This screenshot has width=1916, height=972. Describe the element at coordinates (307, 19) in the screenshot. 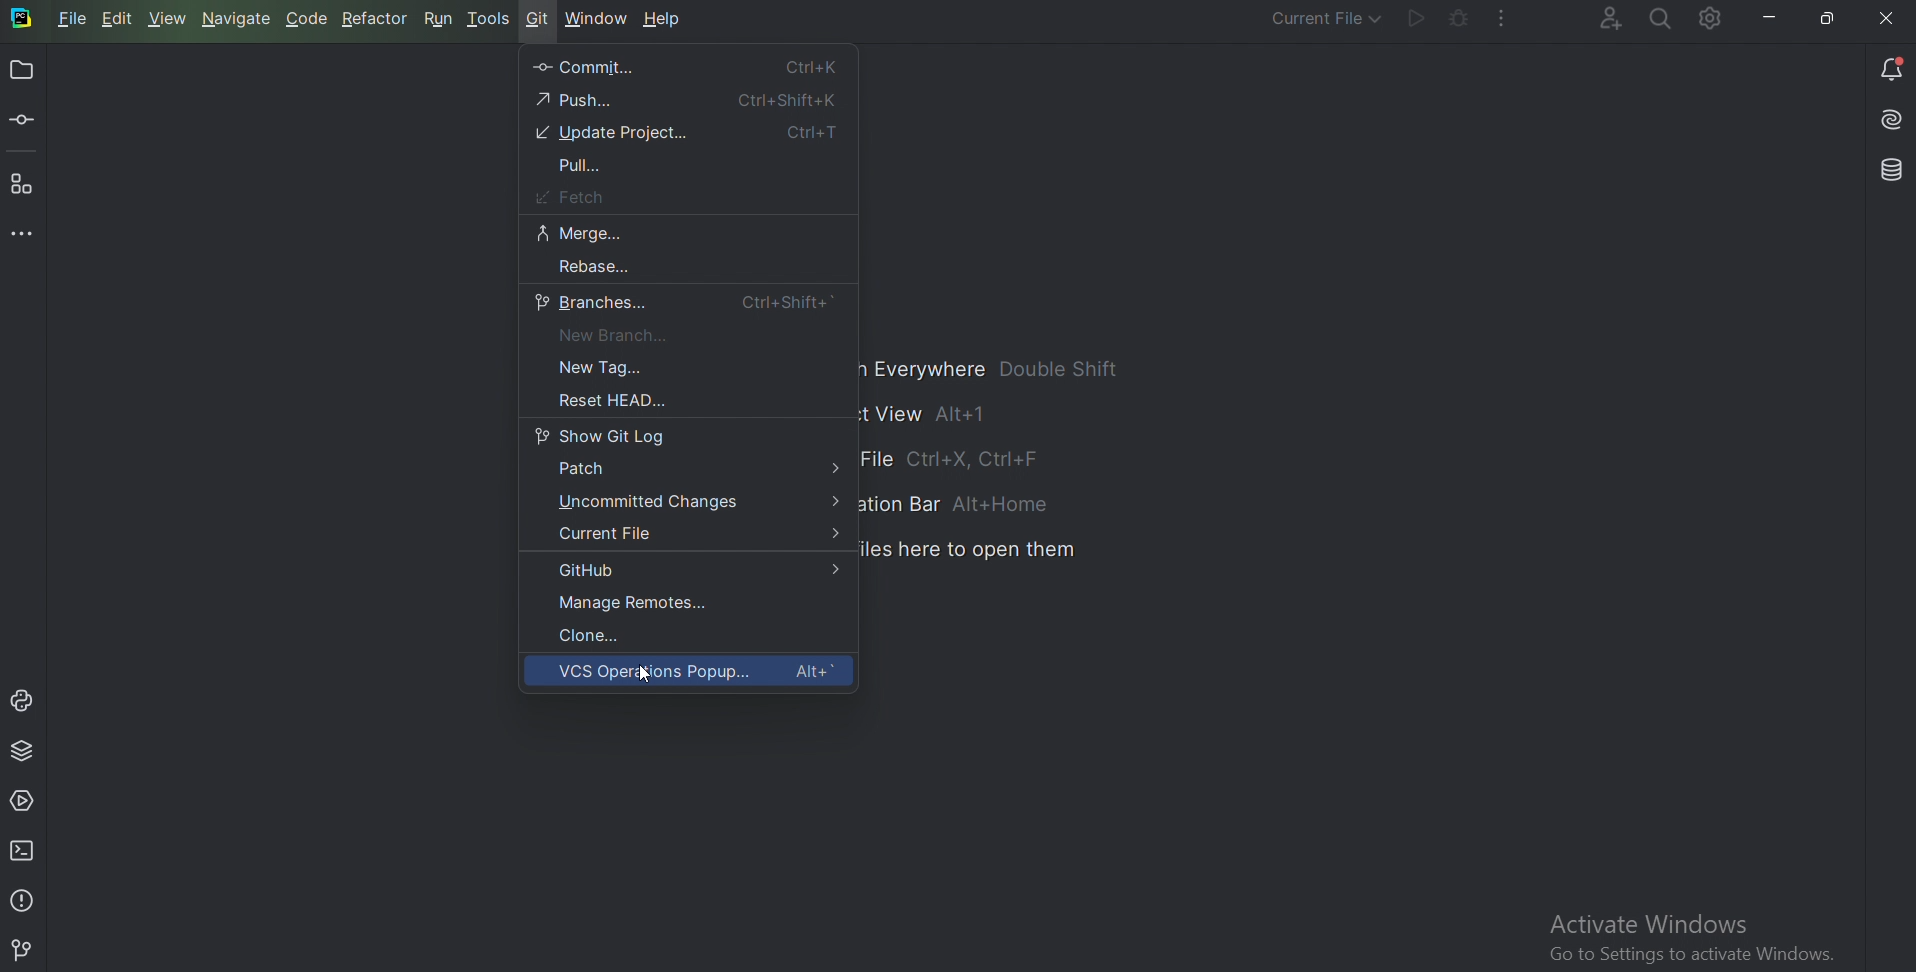

I see `Code` at that location.